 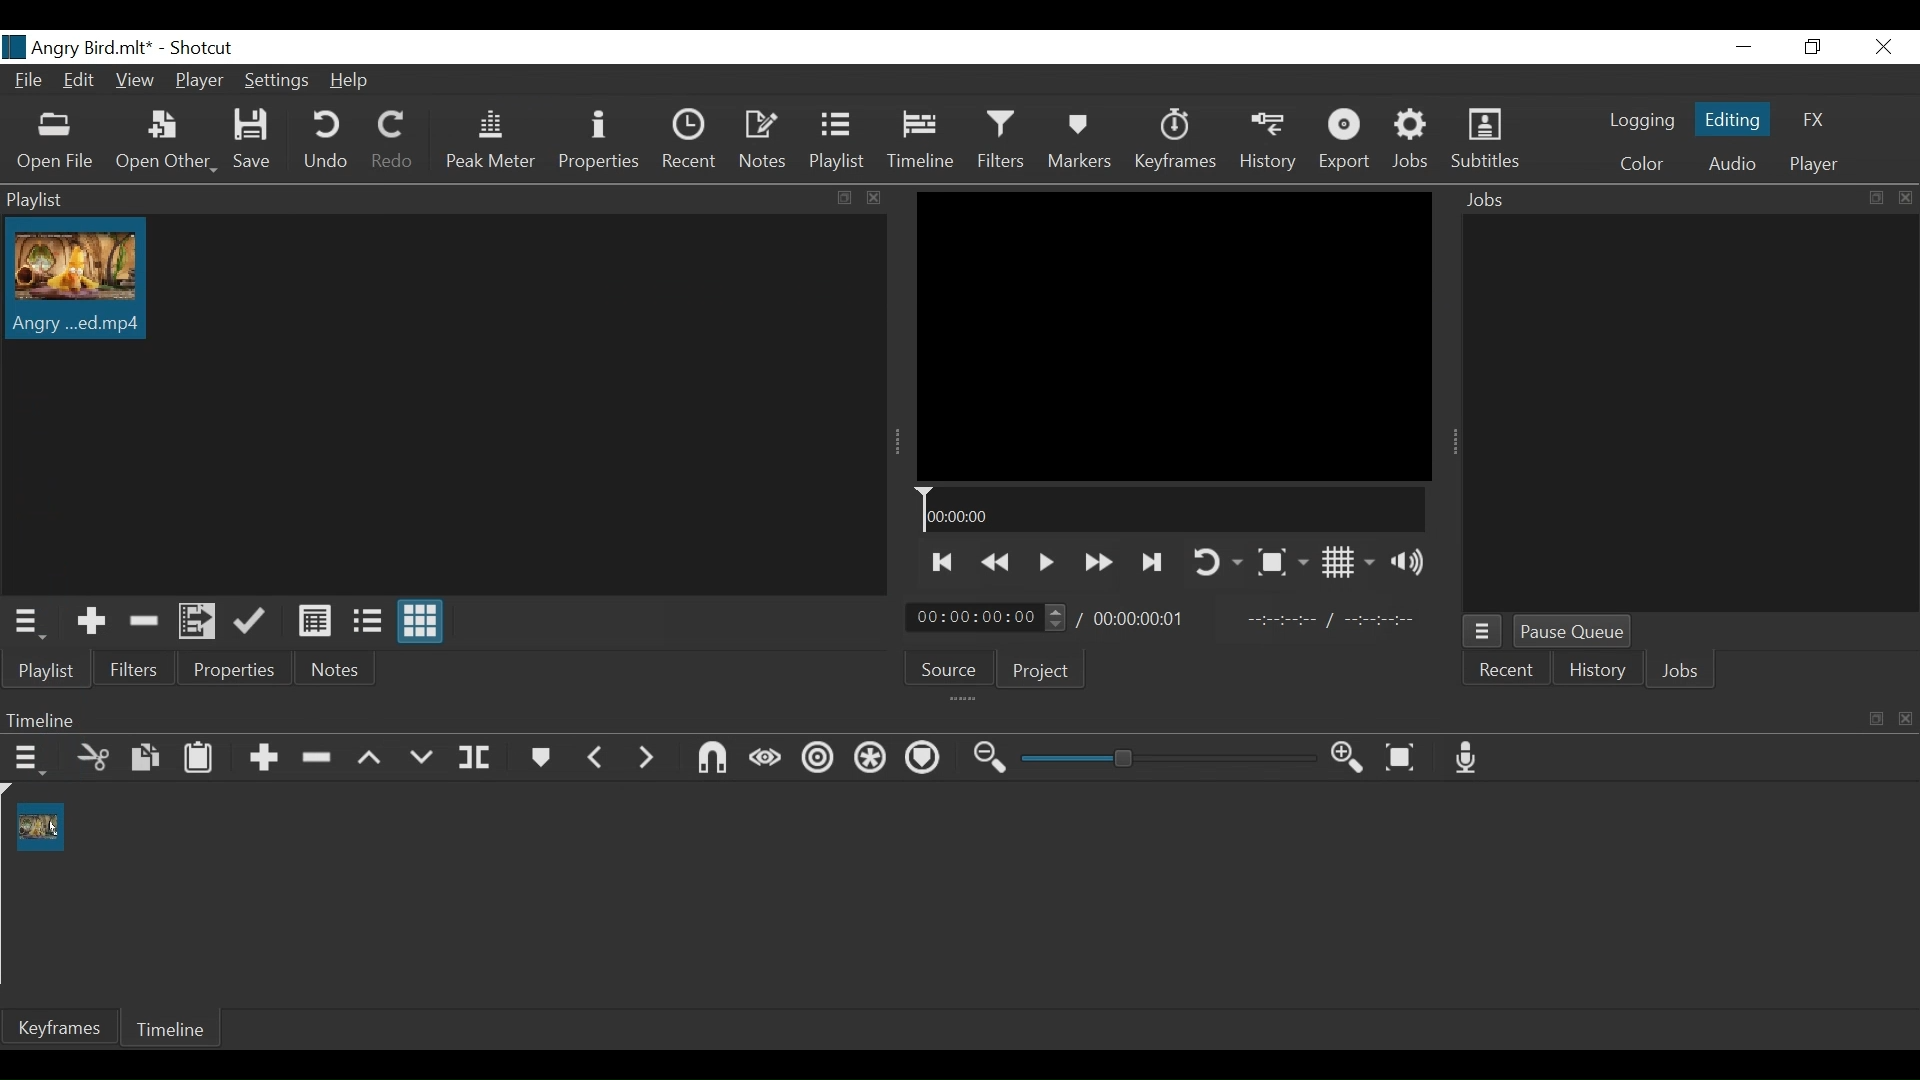 I want to click on Redo, so click(x=395, y=140).